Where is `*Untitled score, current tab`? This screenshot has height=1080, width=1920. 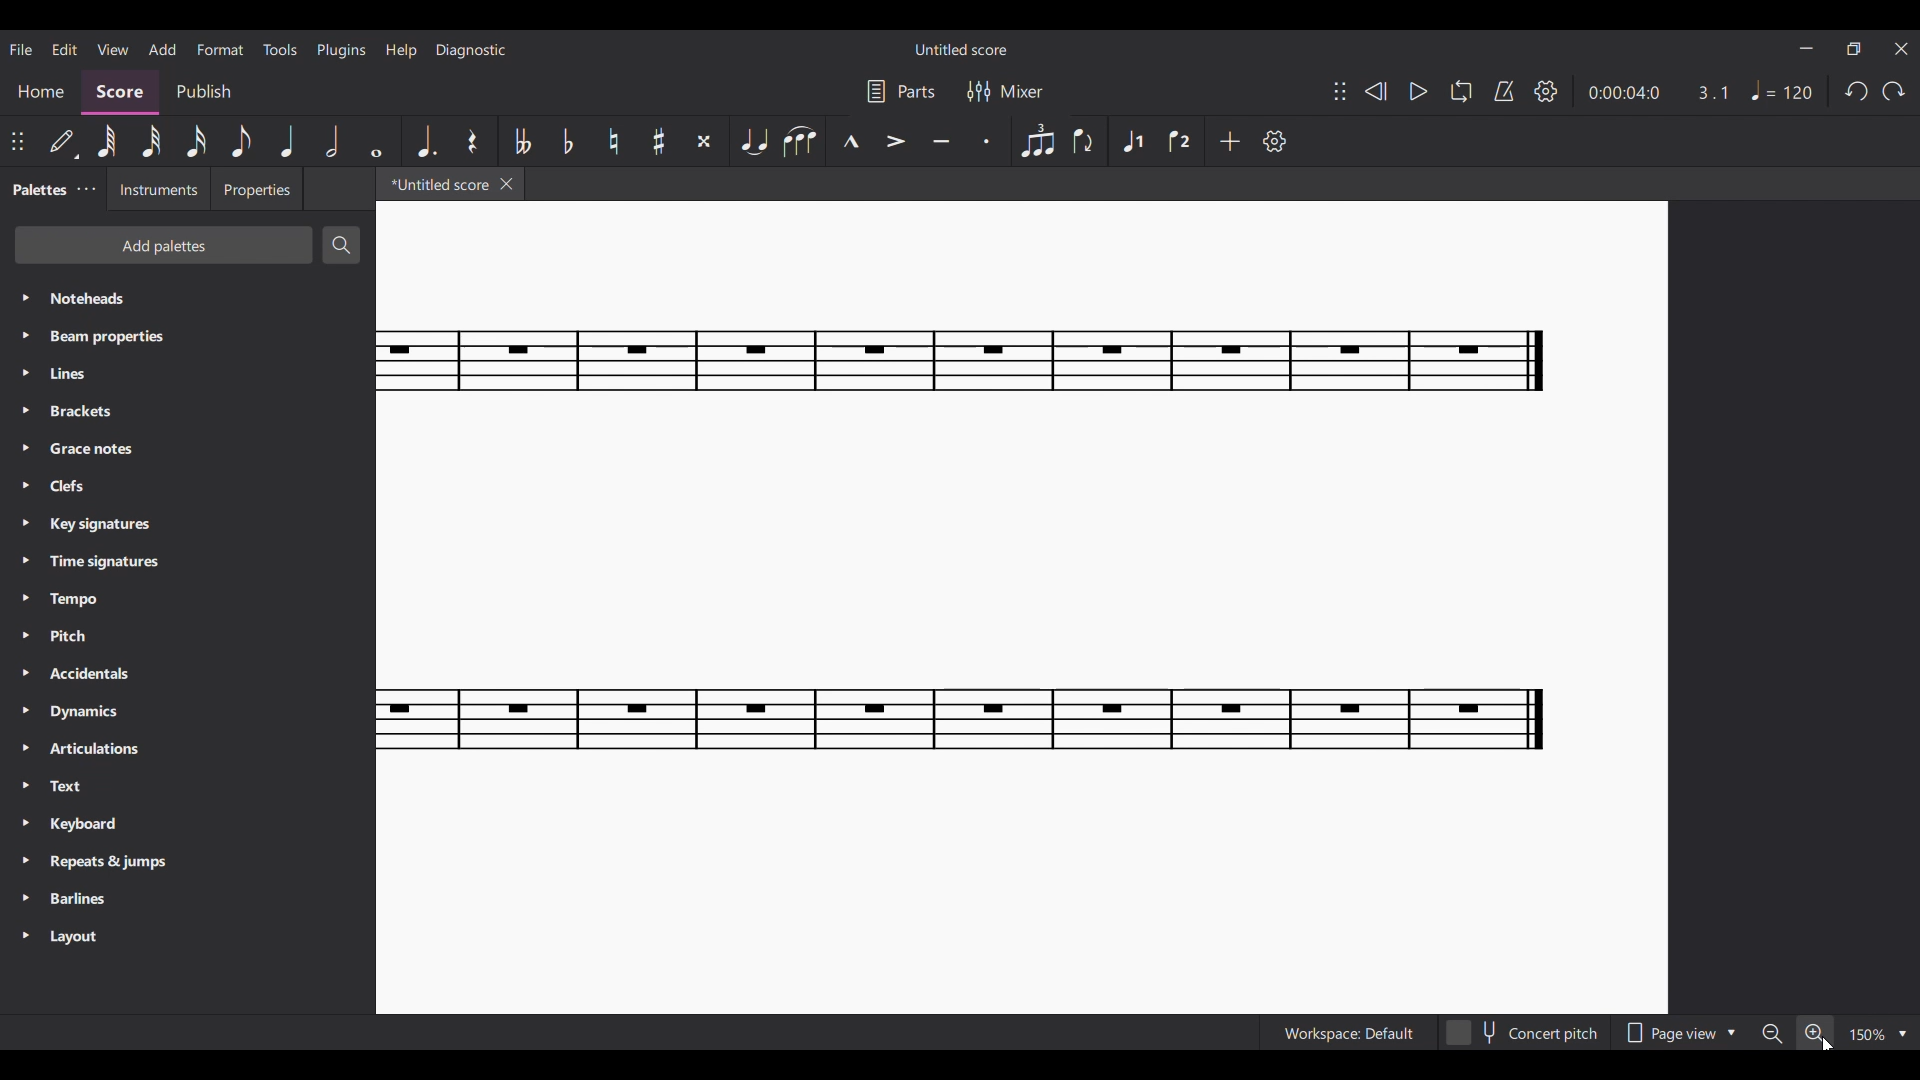
*Untitled score, current tab is located at coordinates (435, 184).